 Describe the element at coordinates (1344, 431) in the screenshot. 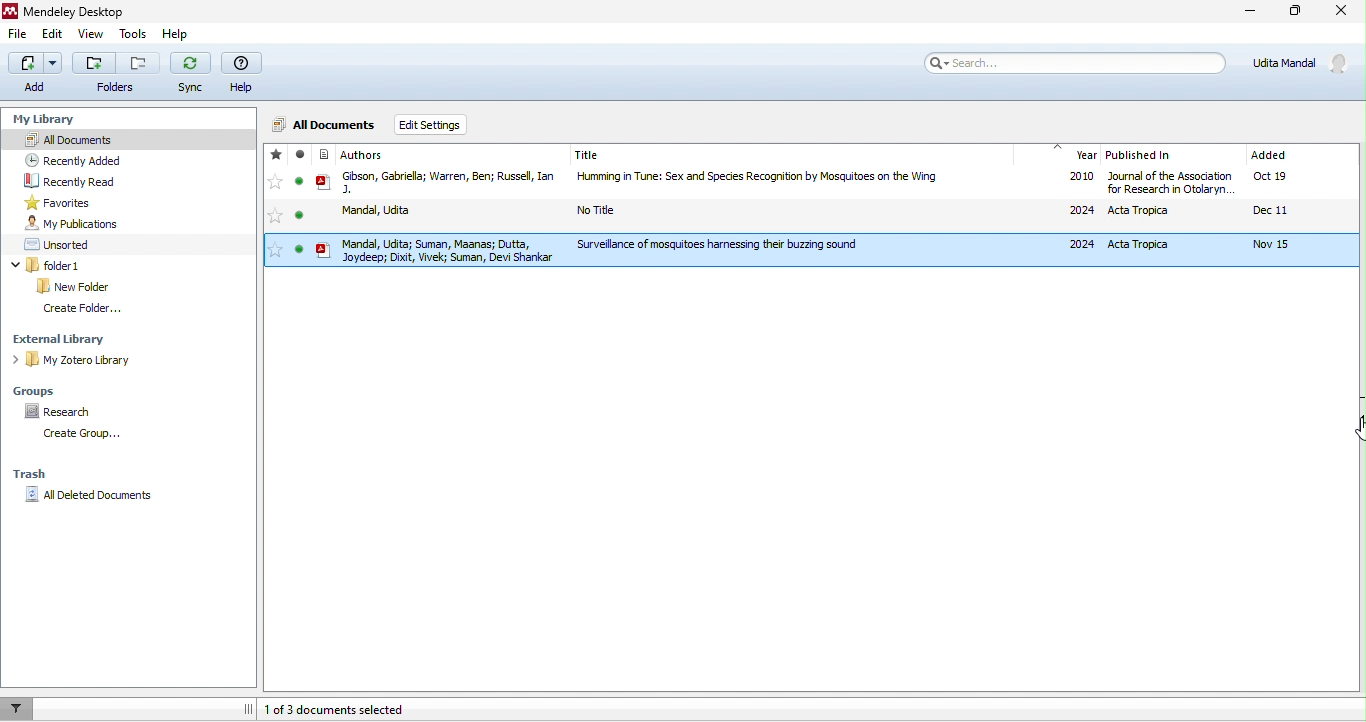

I see `cursor` at that location.